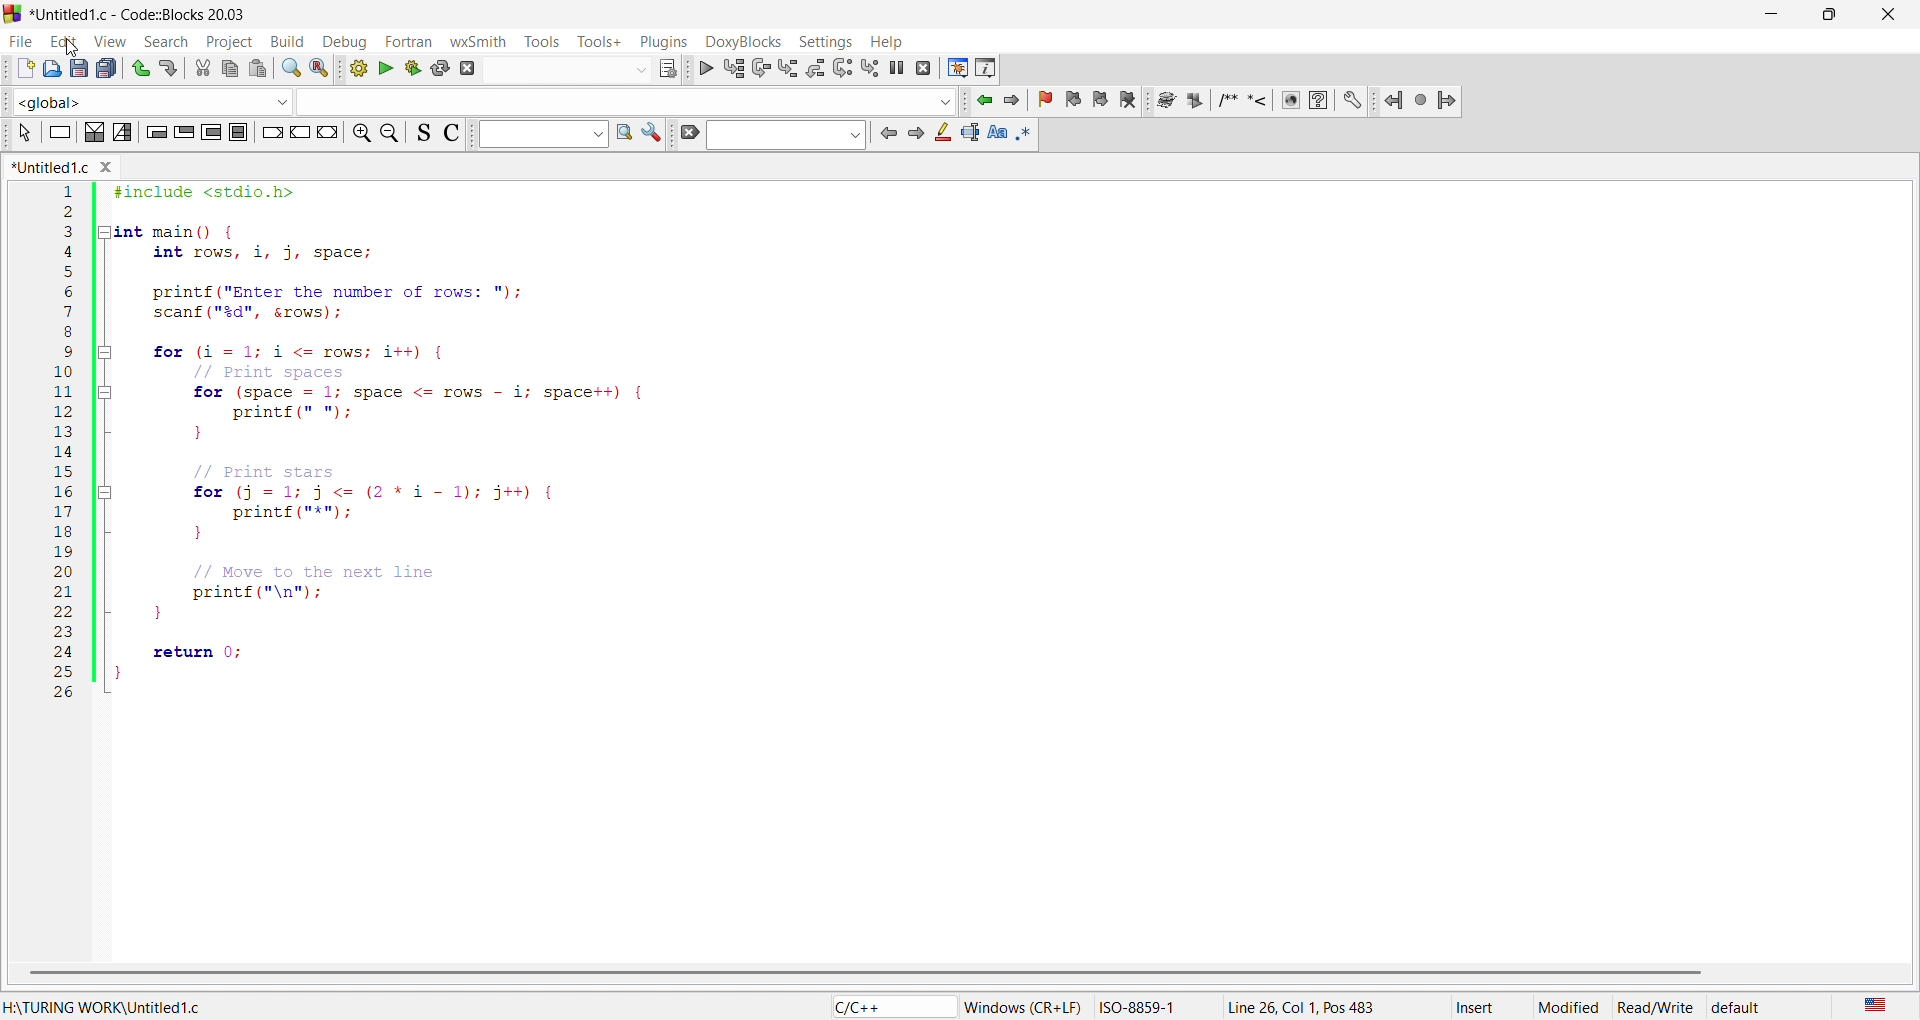  I want to click on file type, so click(875, 1007).